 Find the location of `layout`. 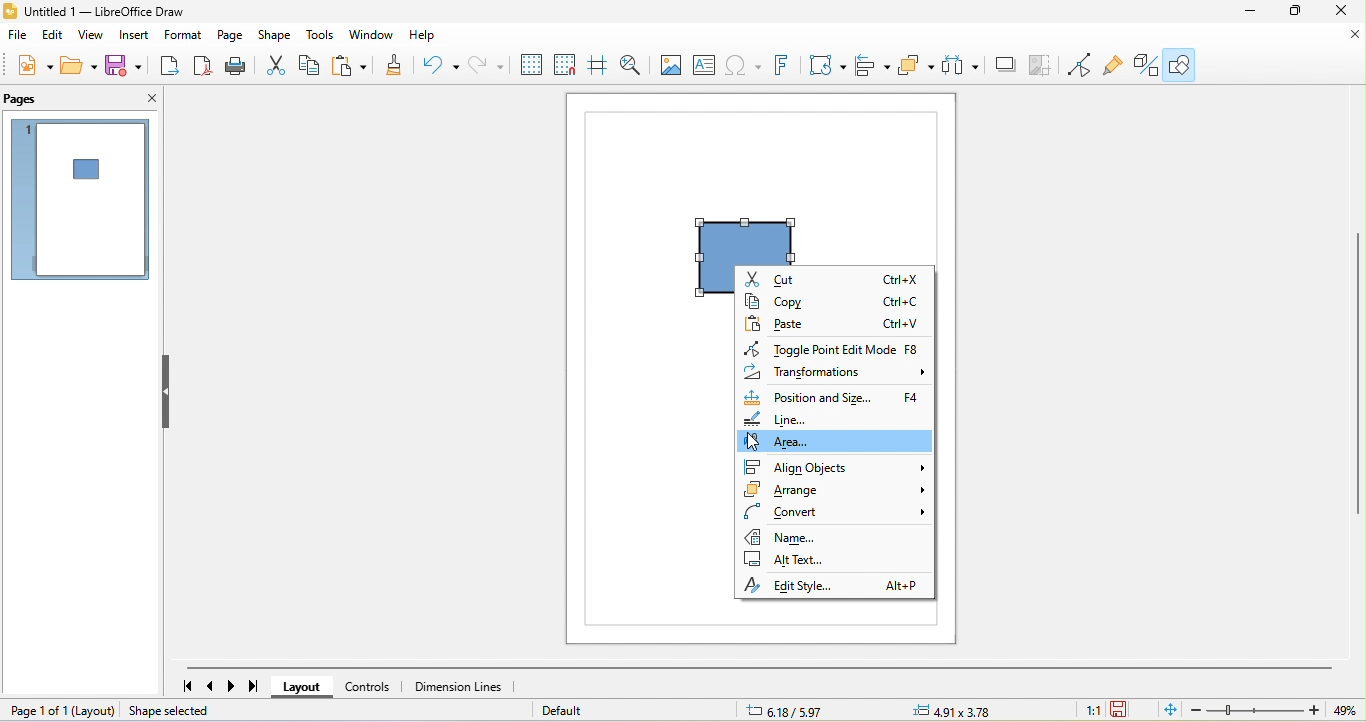

layout is located at coordinates (307, 686).